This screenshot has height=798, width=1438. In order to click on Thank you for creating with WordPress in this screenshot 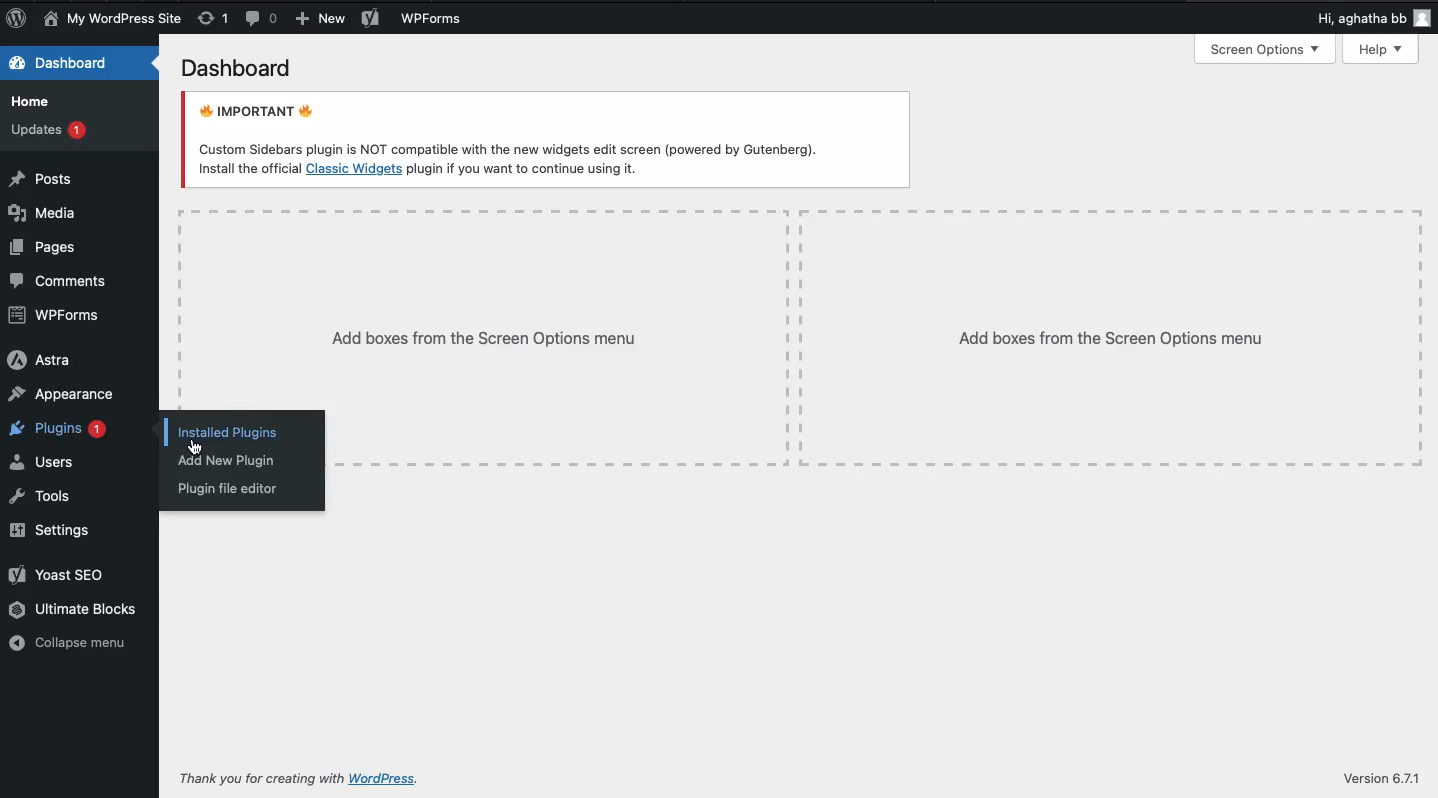, I will do `click(262, 776)`.